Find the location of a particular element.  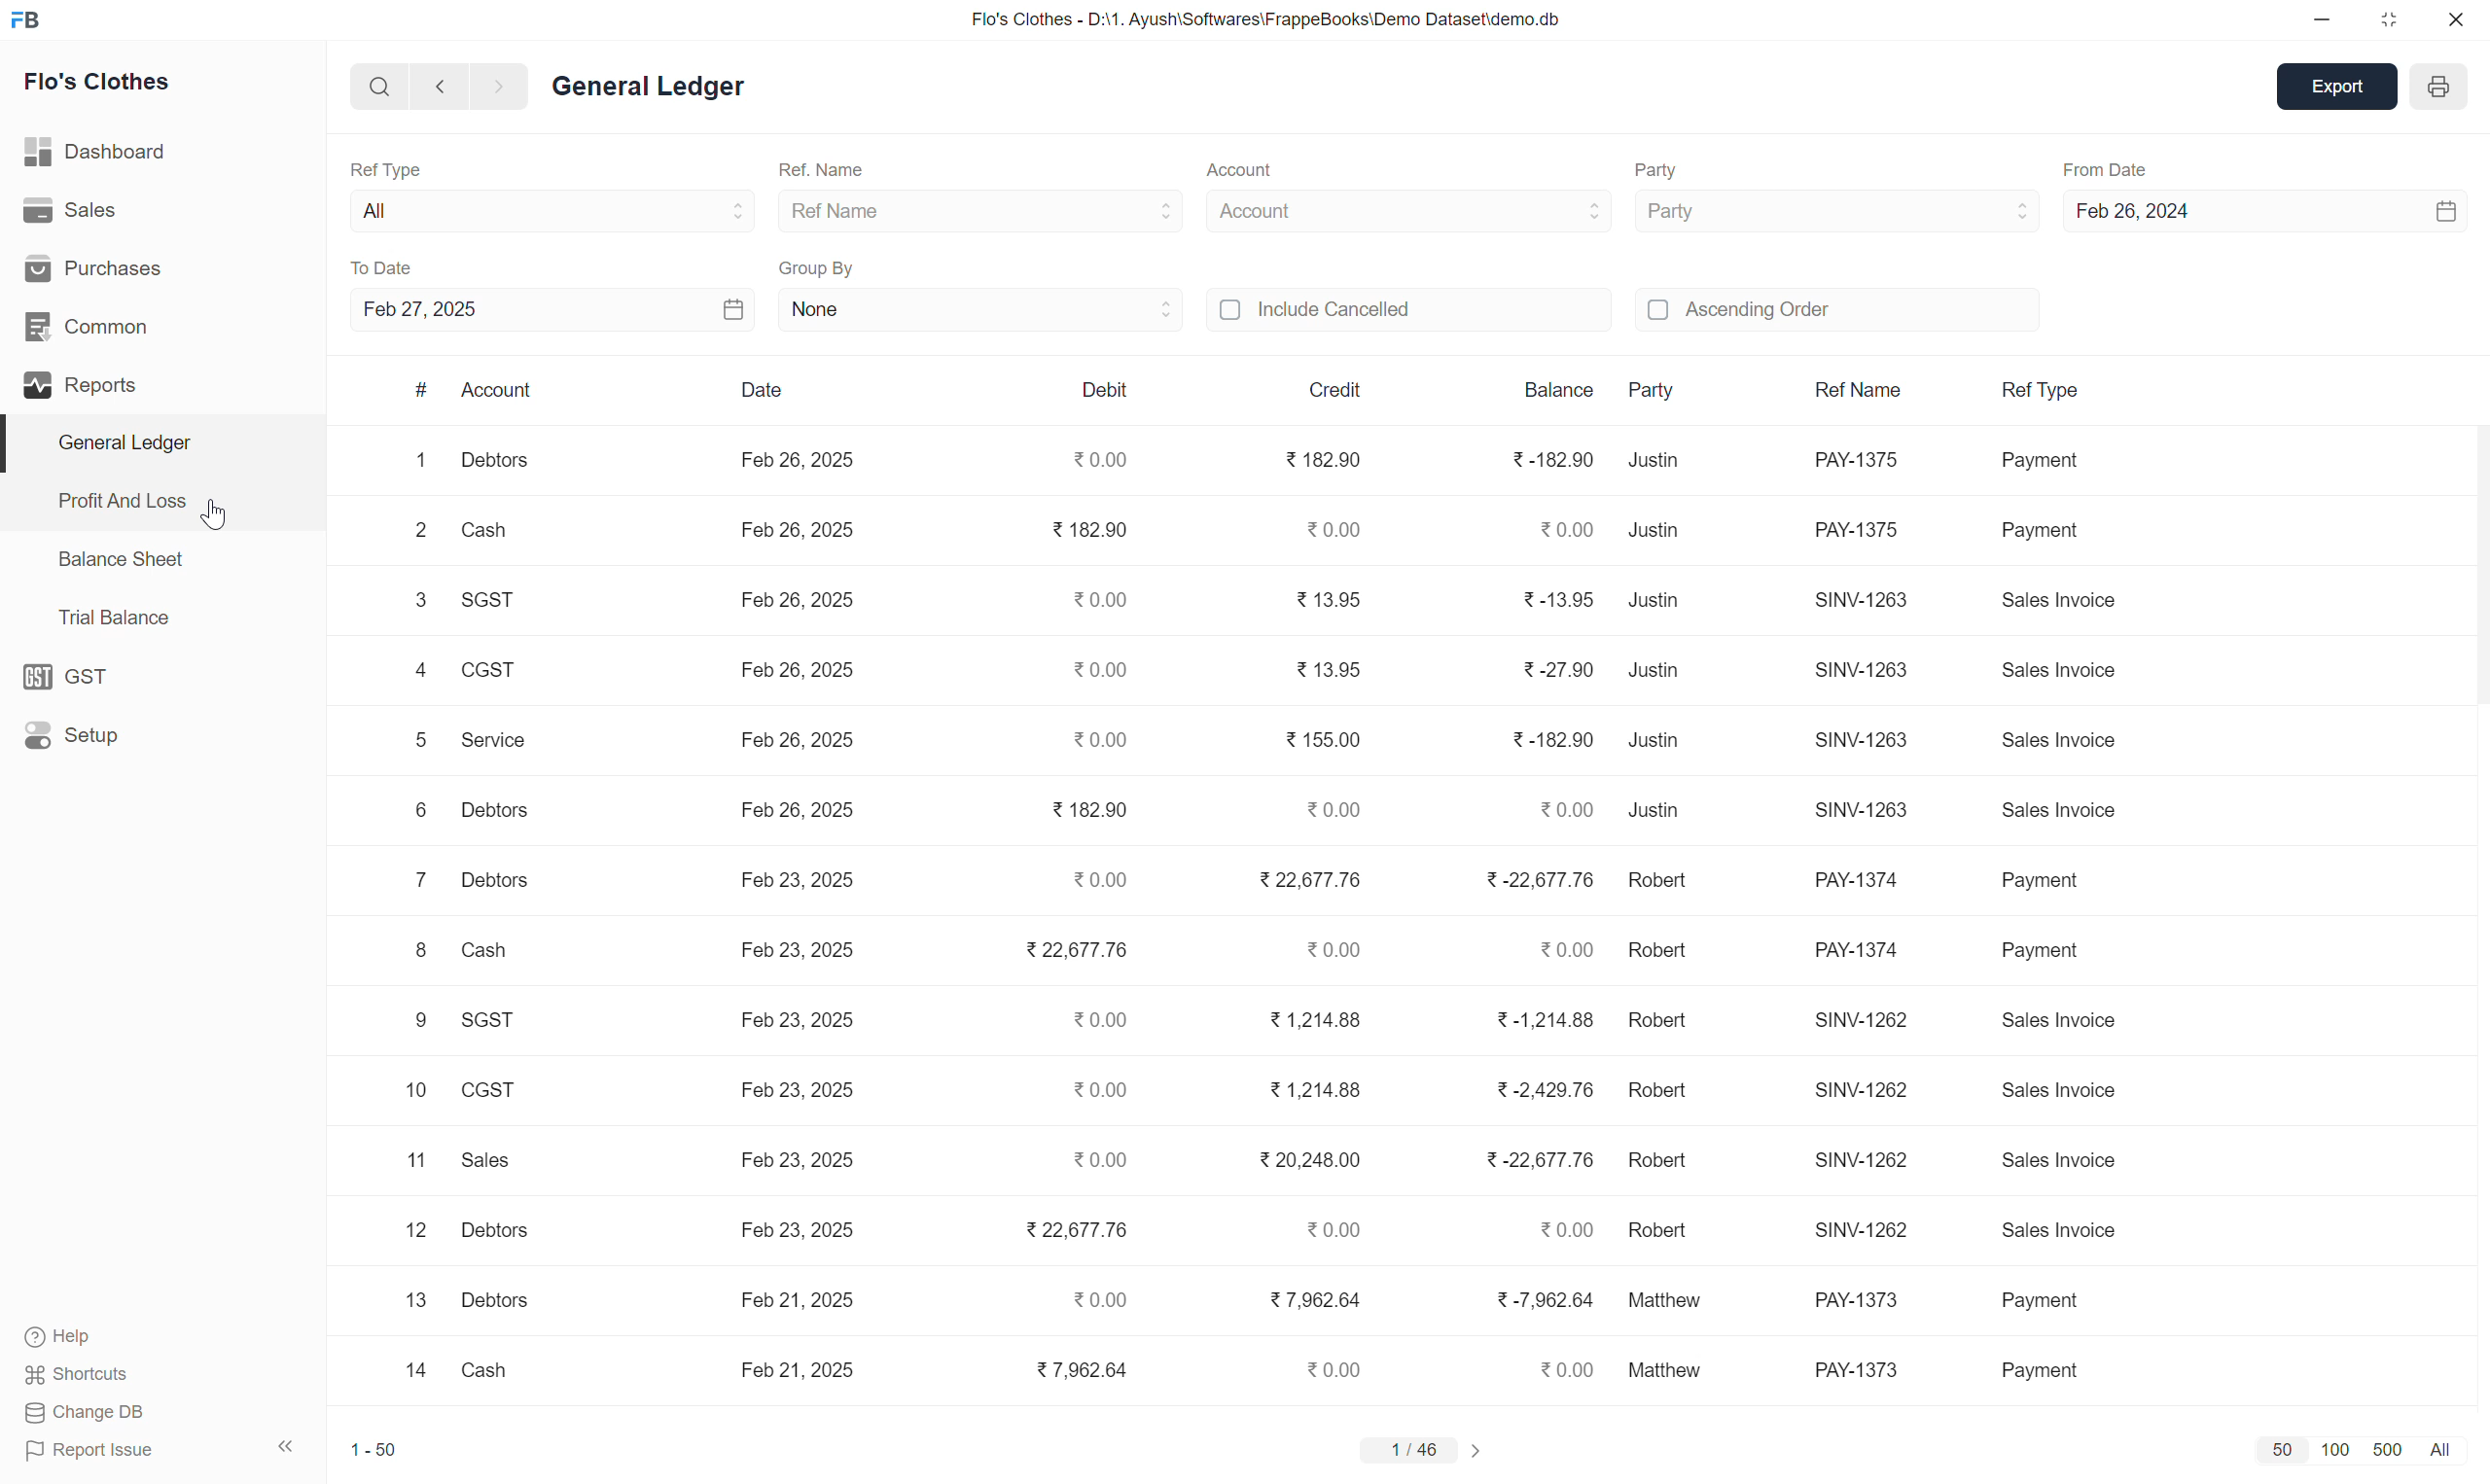

Account is located at coordinates (503, 396).